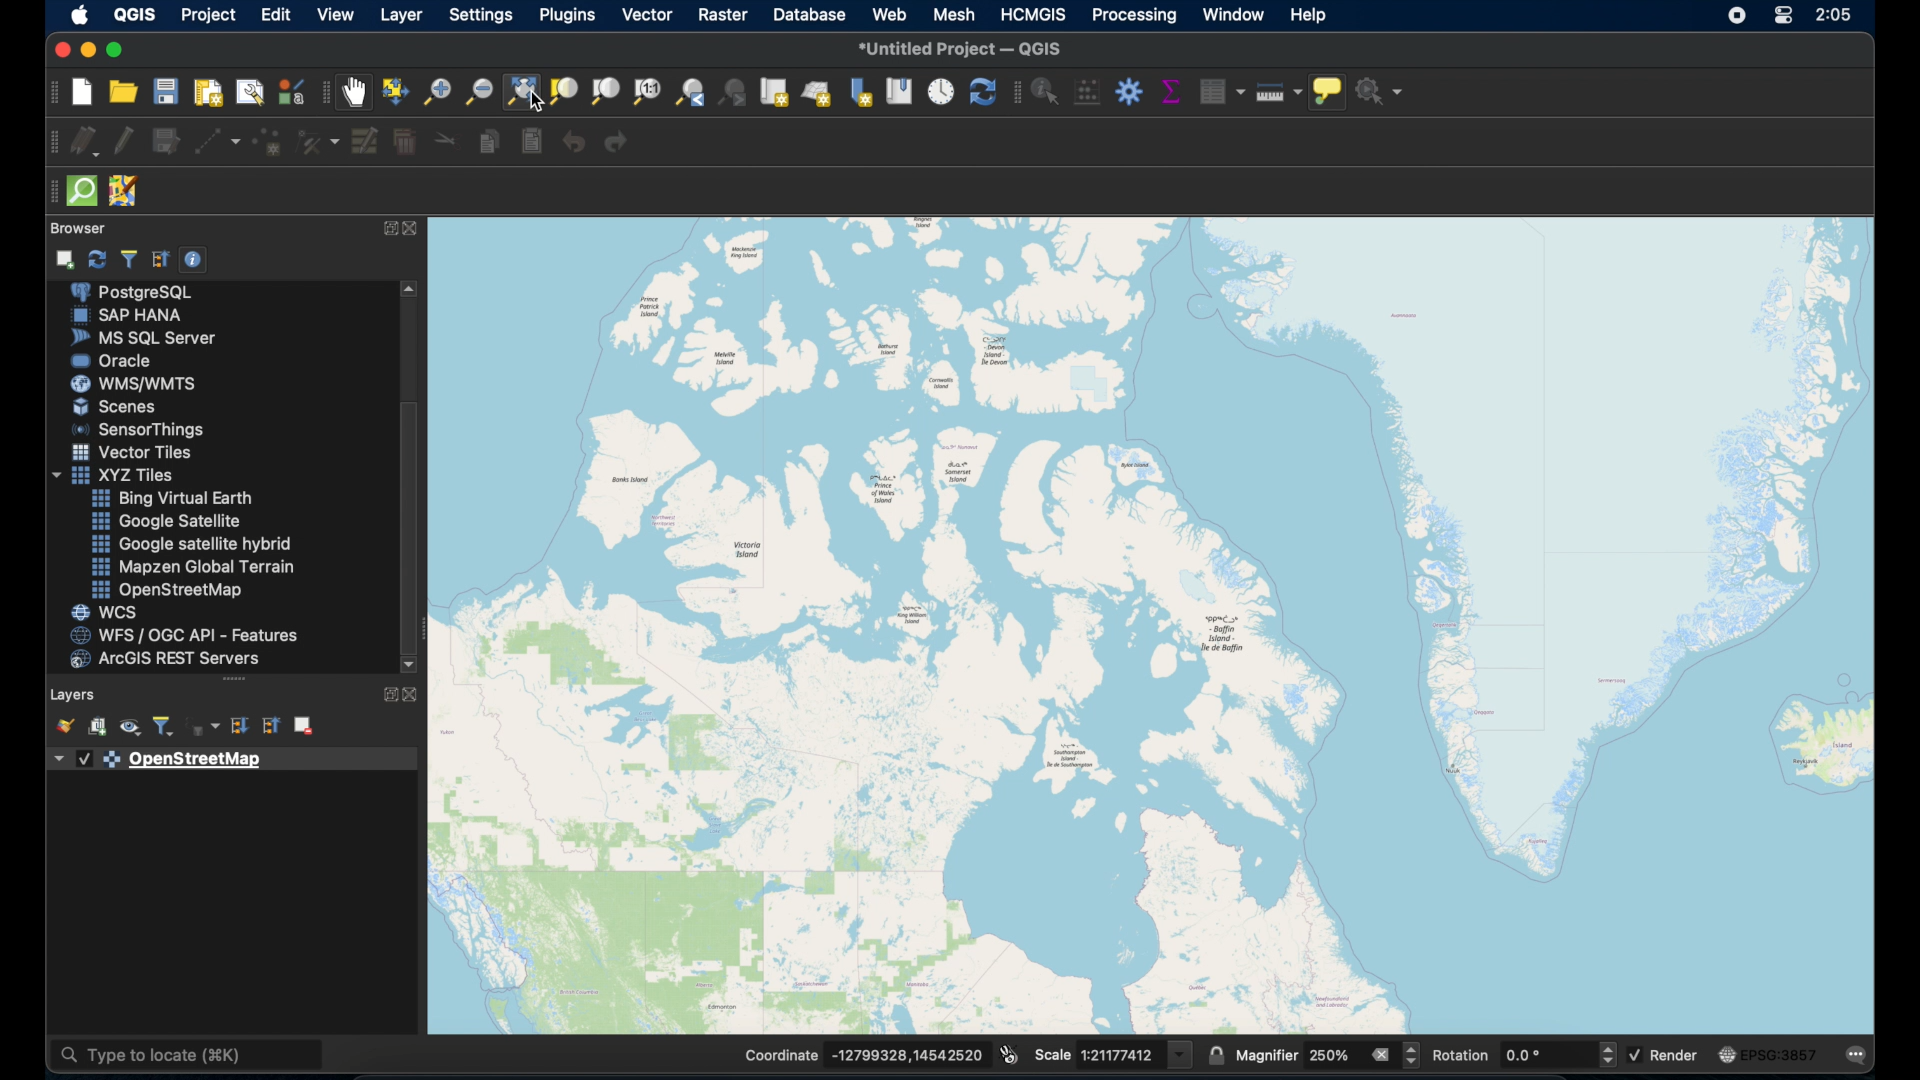  Describe the element at coordinates (82, 758) in the screenshot. I see `checked checkbox` at that location.